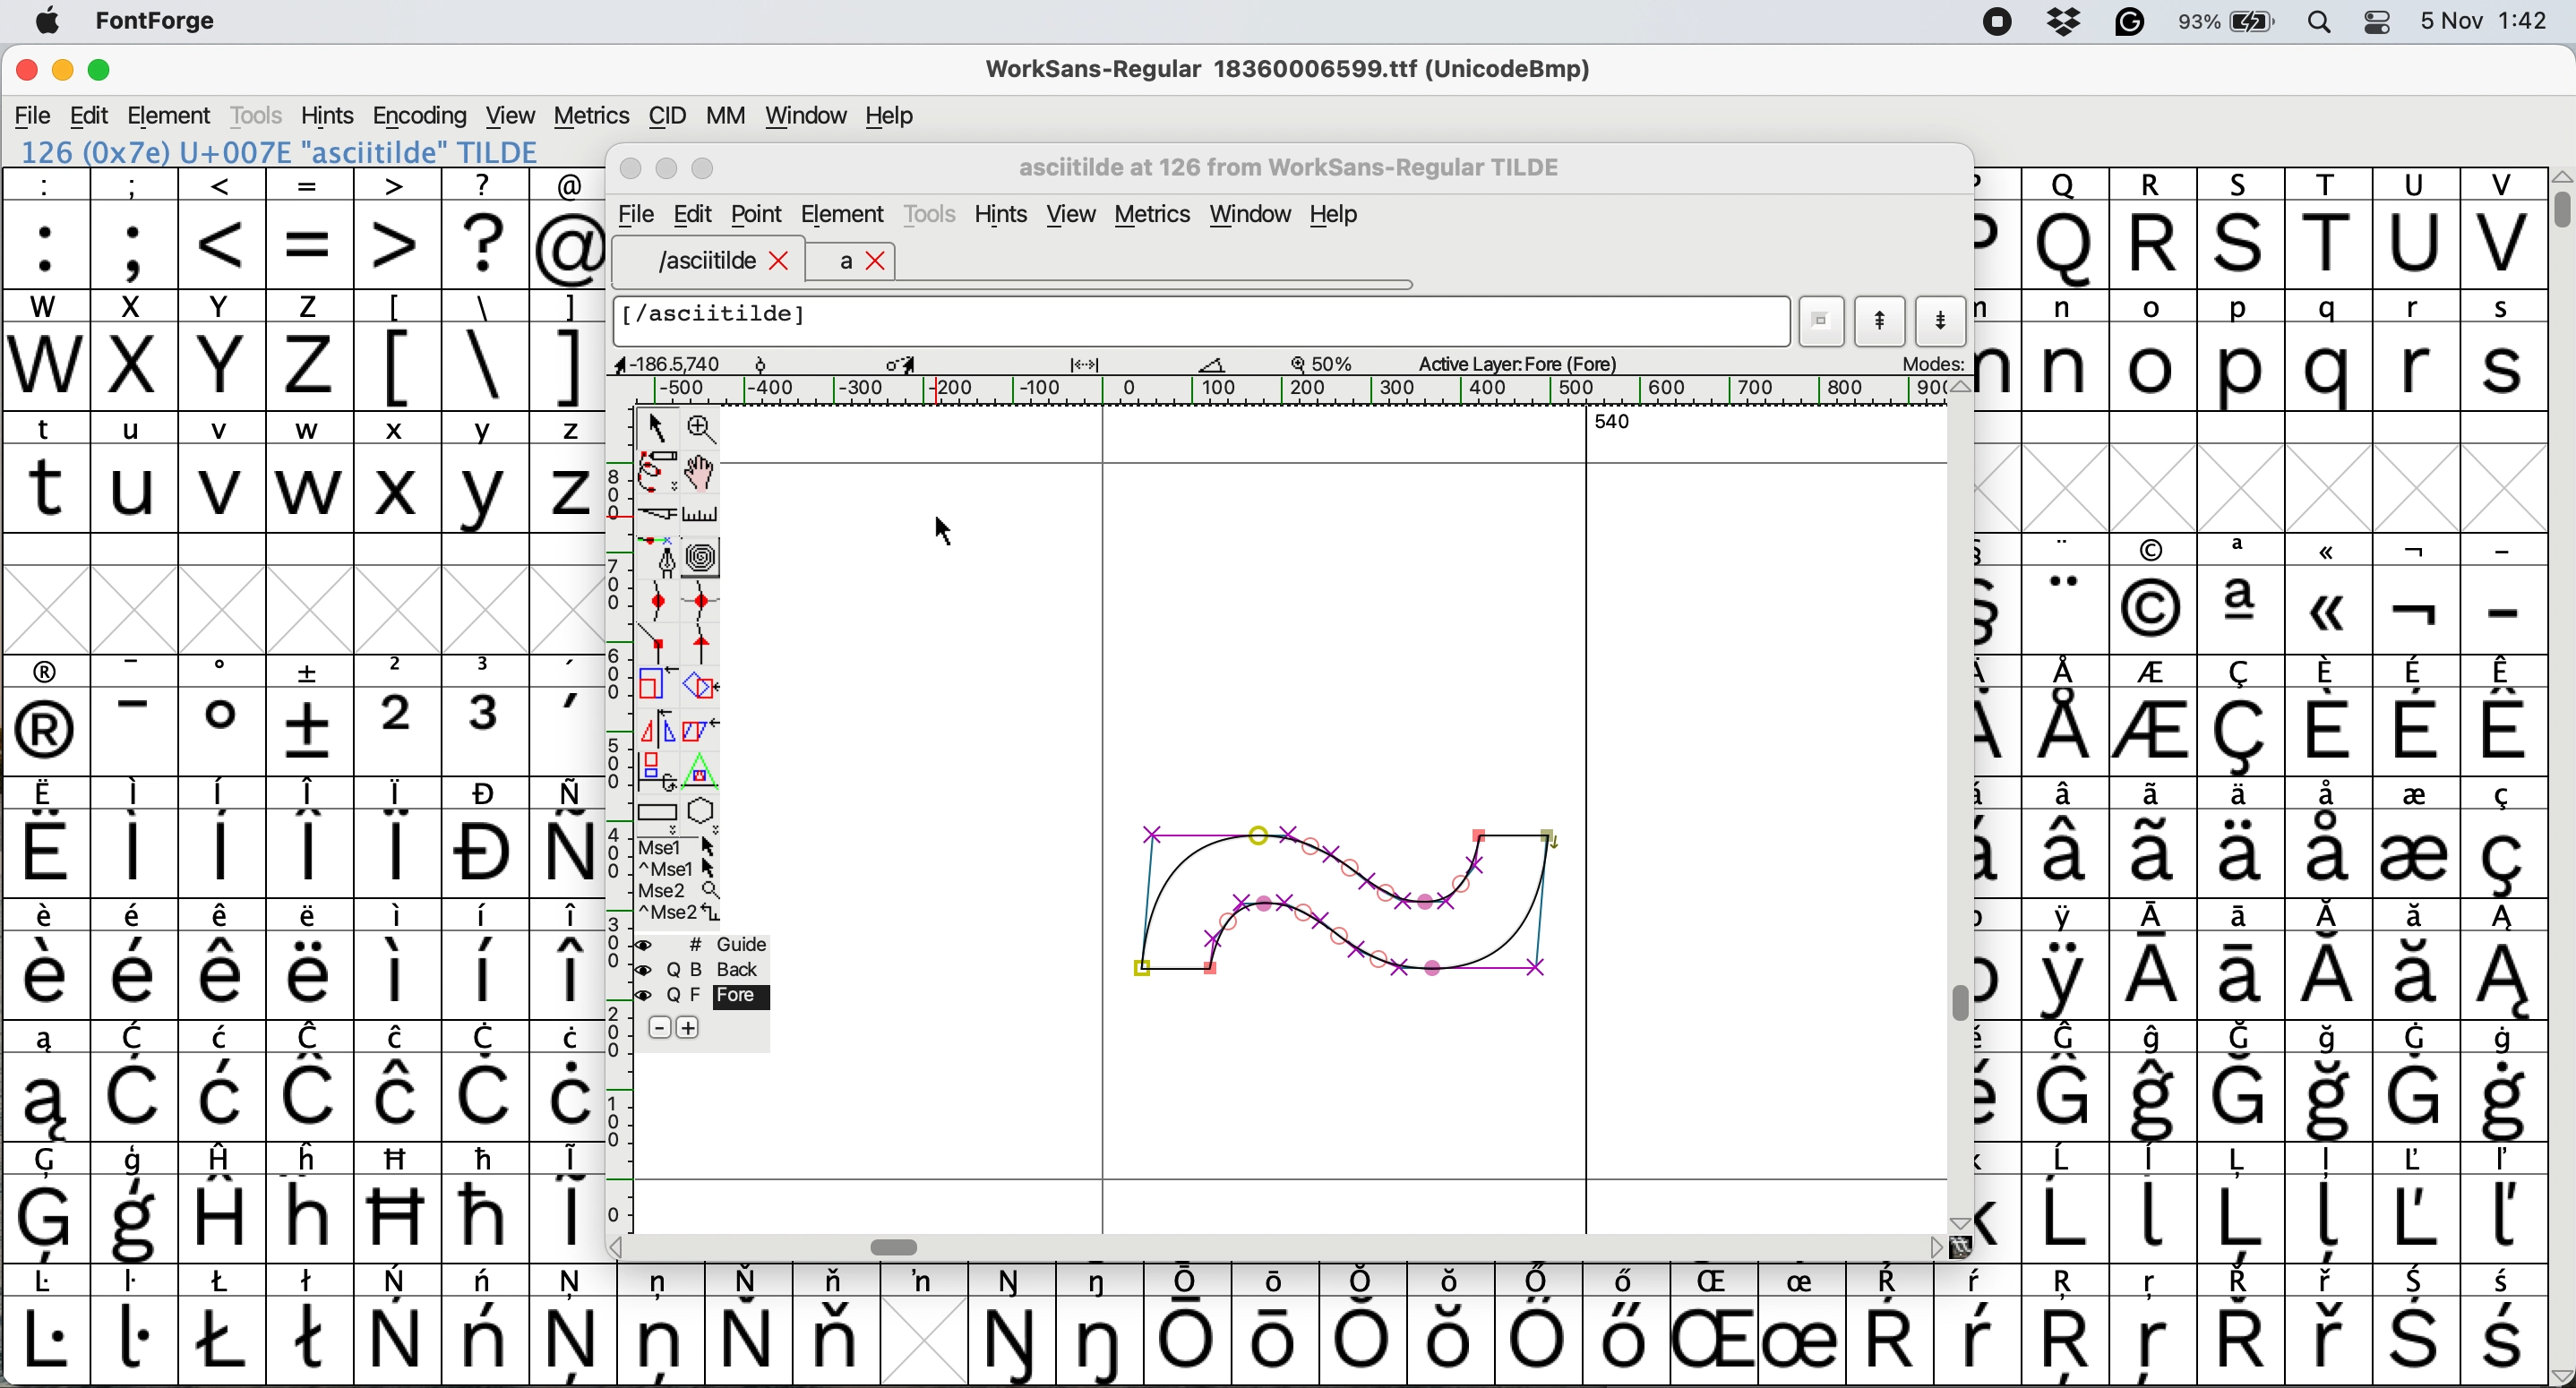 Image resolution: width=2576 pixels, height=1388 pixels. I want to click on metrics, so click(591, 116).